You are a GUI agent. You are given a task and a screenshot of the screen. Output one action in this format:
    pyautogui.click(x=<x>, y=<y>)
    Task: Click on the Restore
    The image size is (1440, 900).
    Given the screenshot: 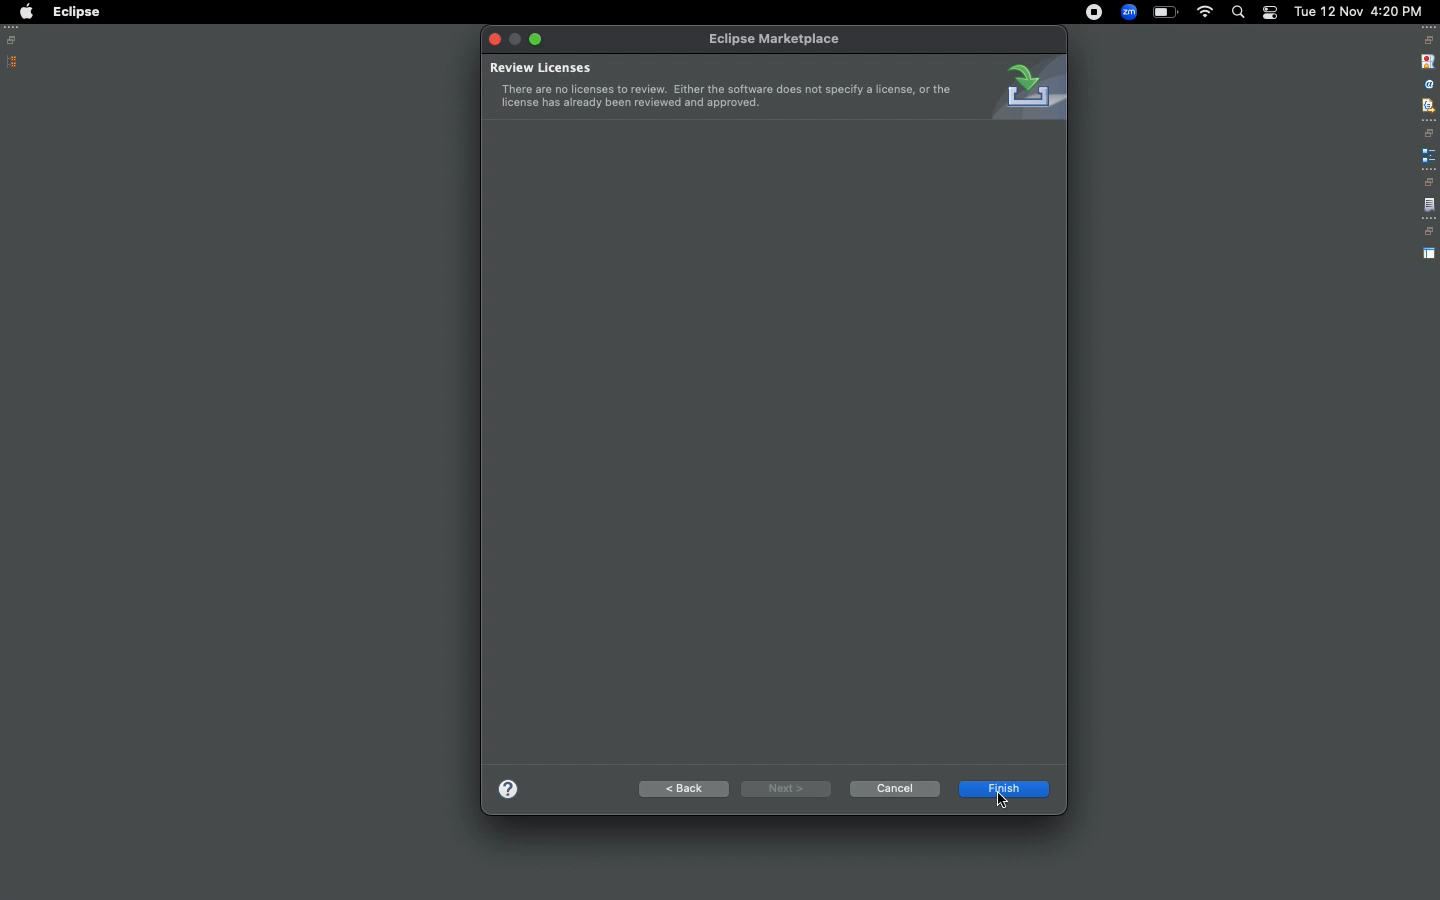 What is the action you would take?
    pyautogui.click(x=15, y=40)
    